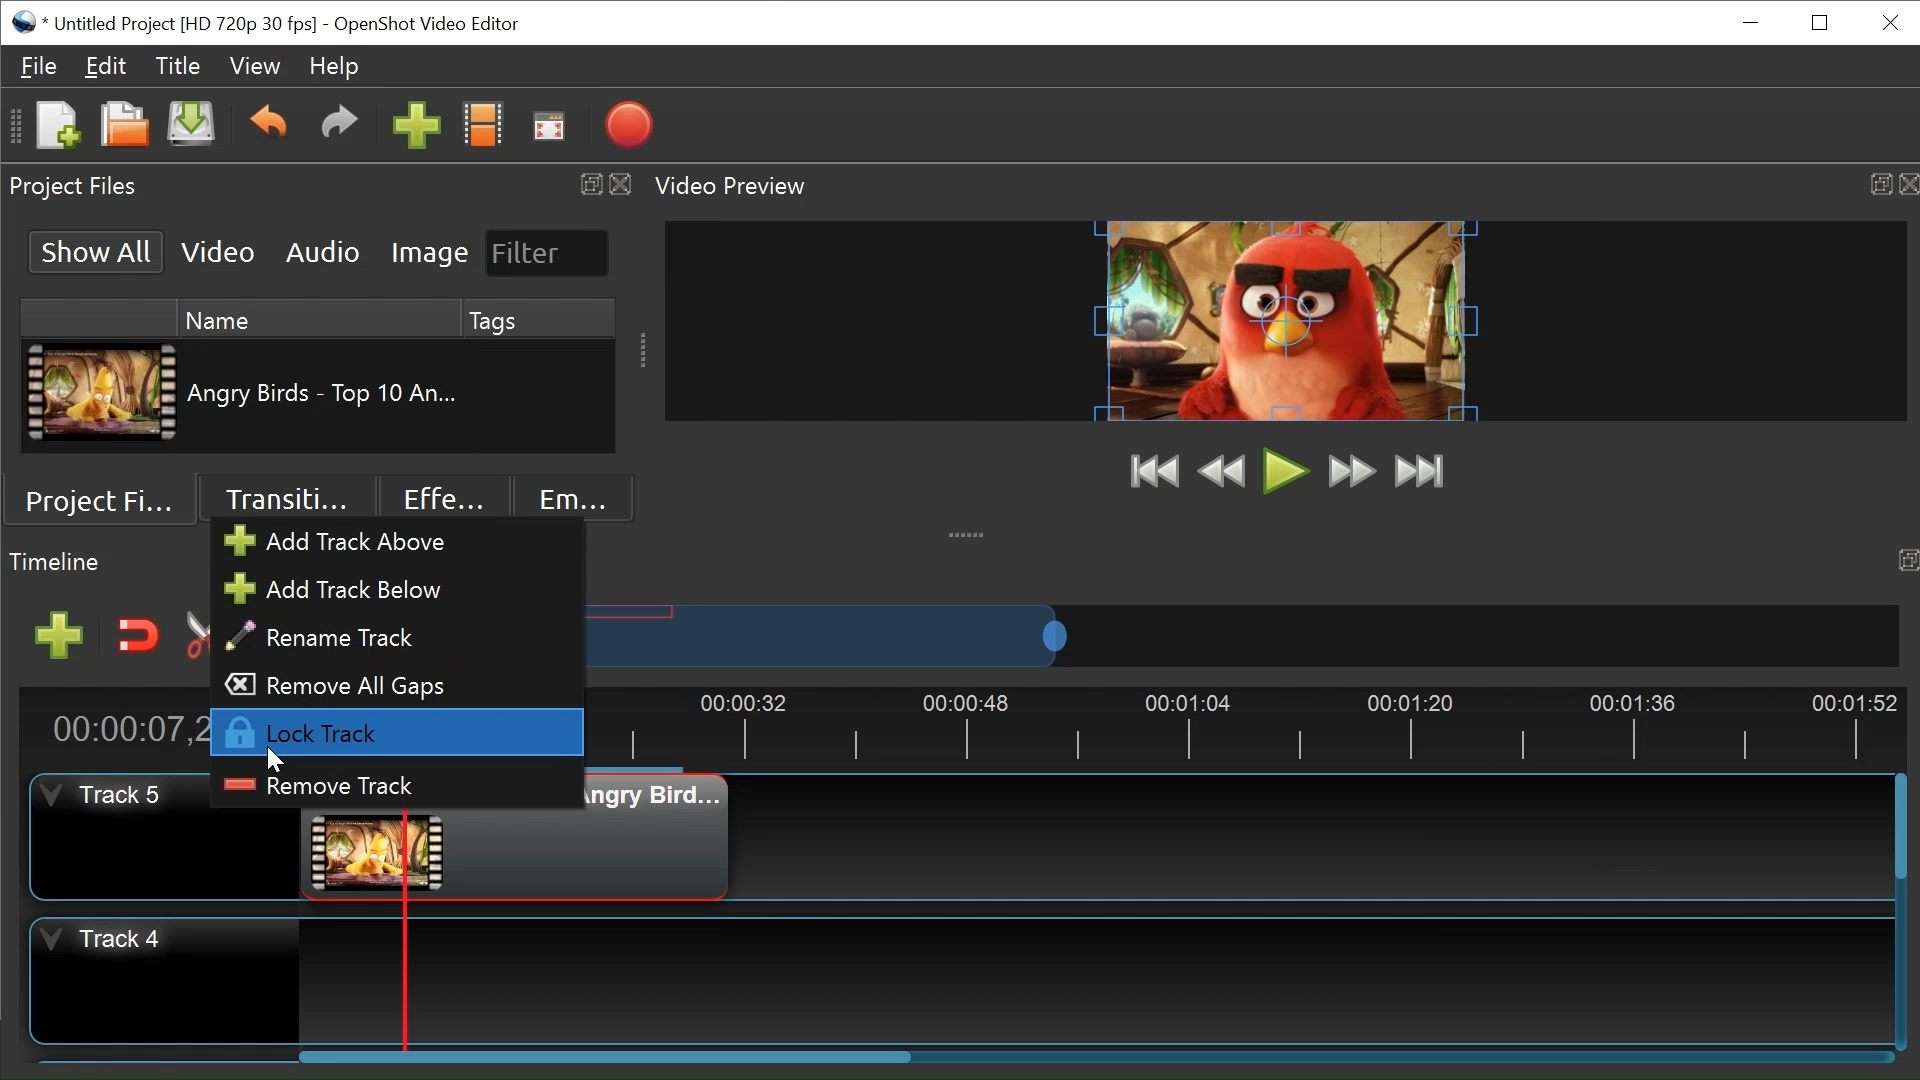  Describe the element at coordinates (1819, 25) in the screenshot. I see `Restore` at that location.